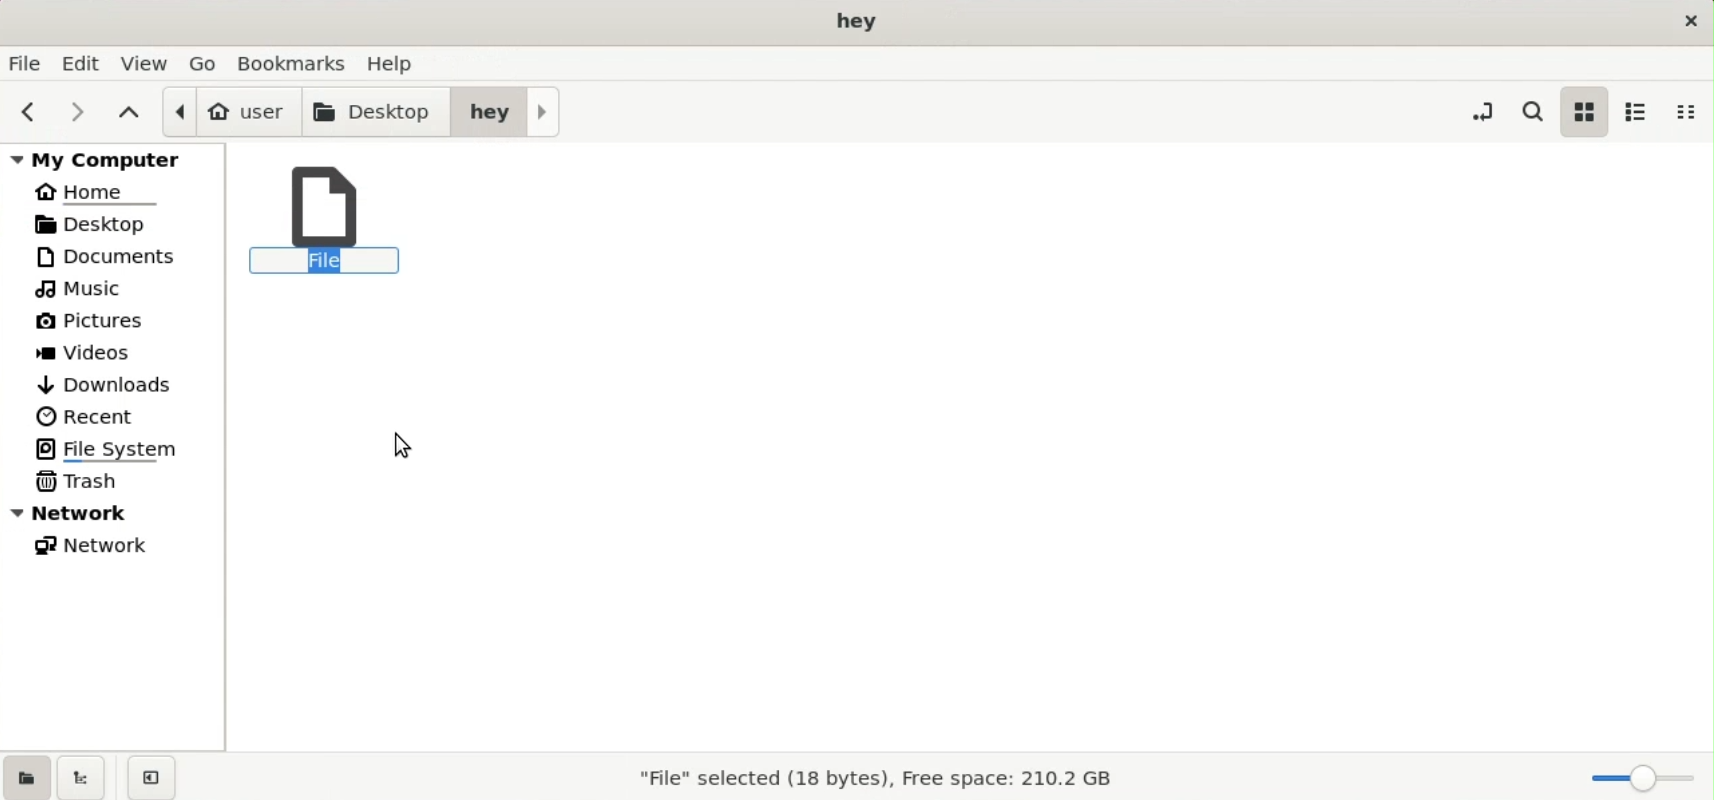  Describe the element at coordinates (81, 777) in the screenshot. I see `show treeview` at that location.